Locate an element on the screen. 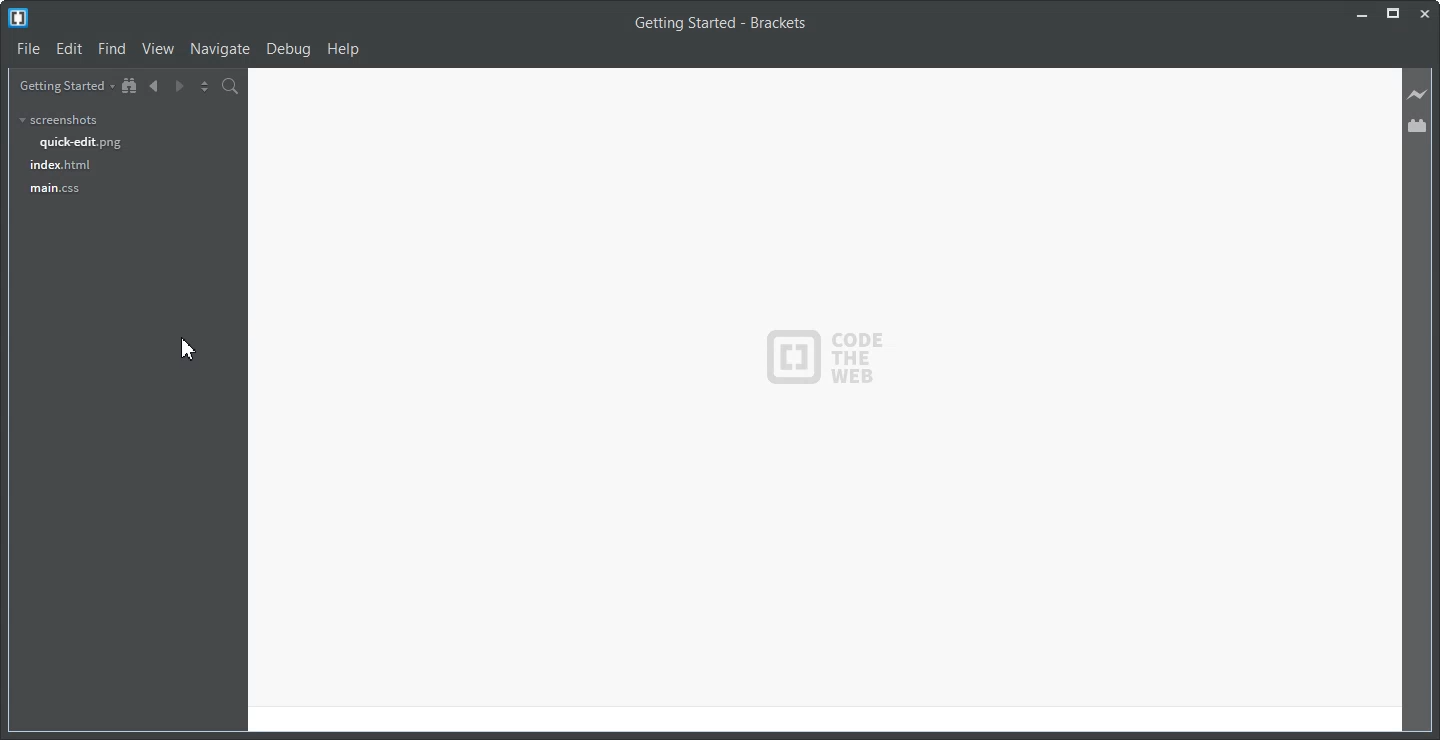 This screenshot has height=740, width=1440. File is located at coordinates (27, 48).